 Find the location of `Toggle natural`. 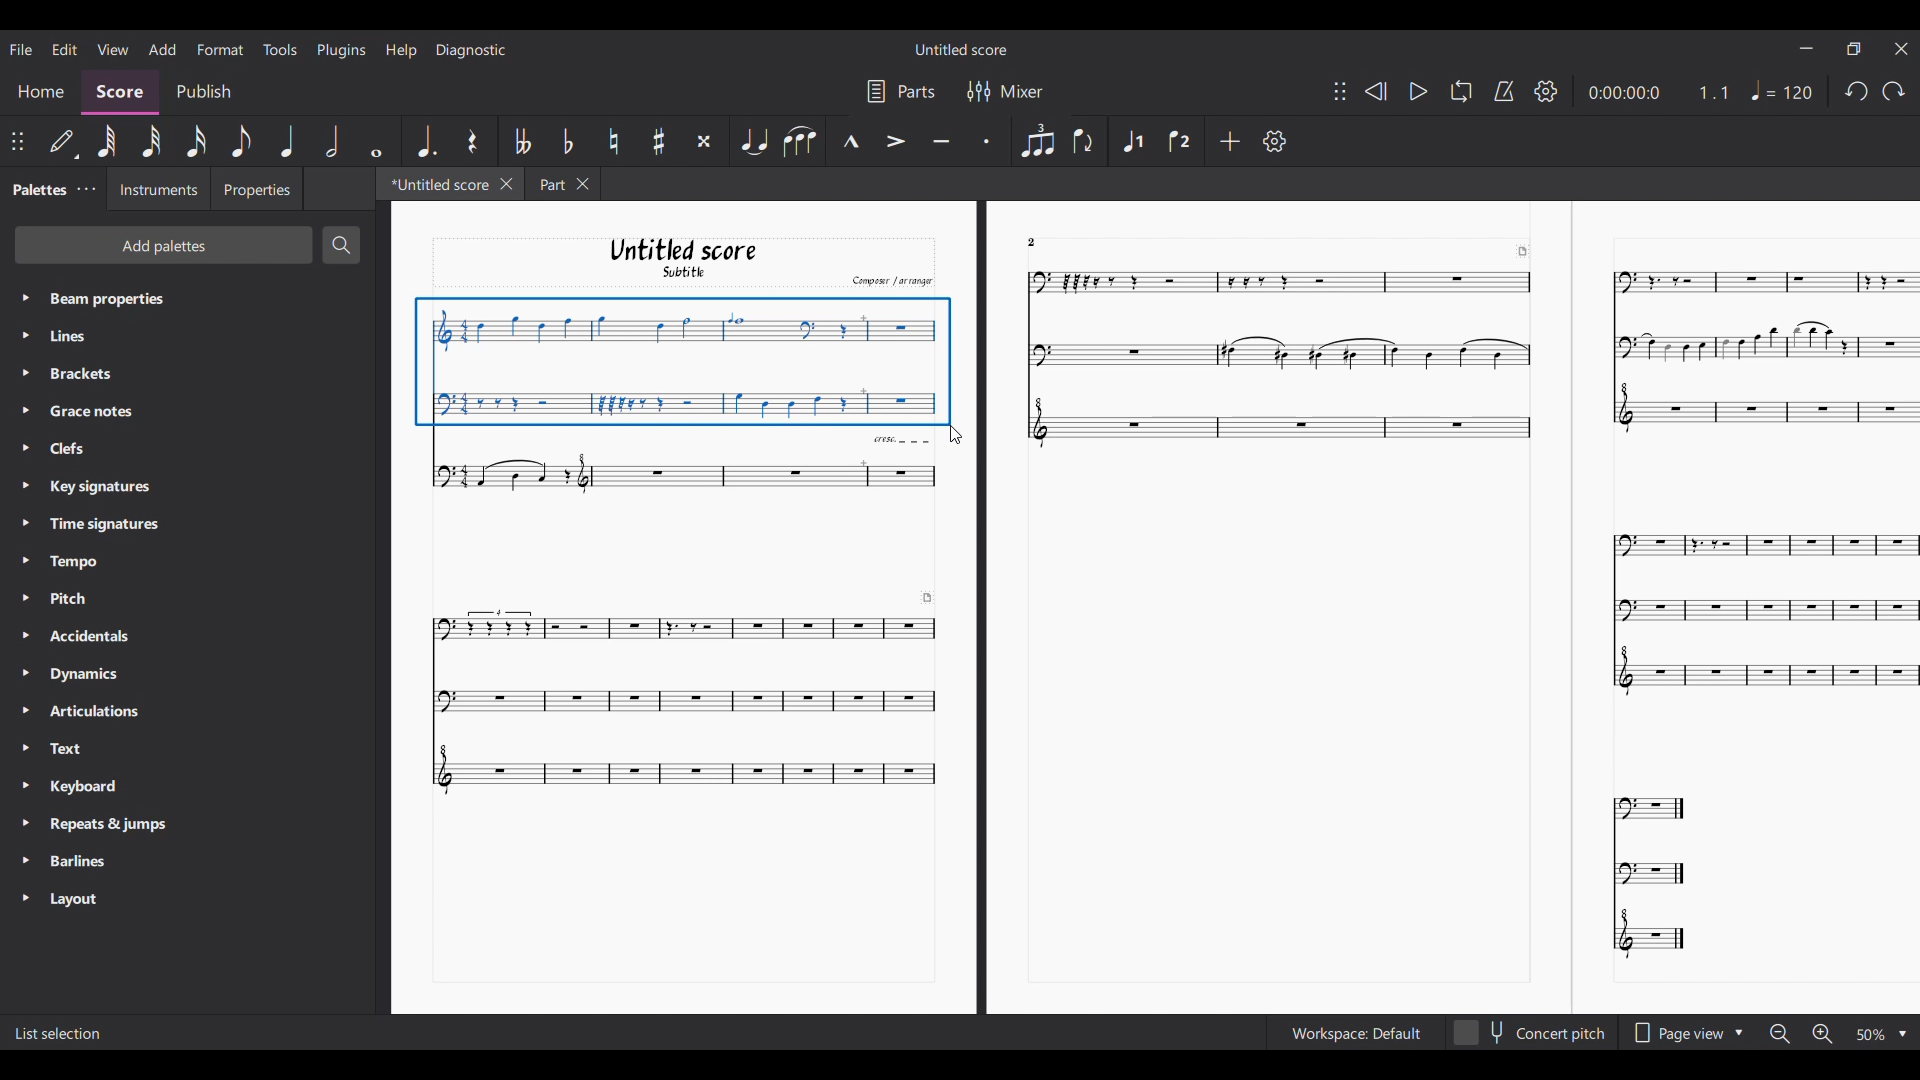

Toggle natural is located at coordinates (613, 141).